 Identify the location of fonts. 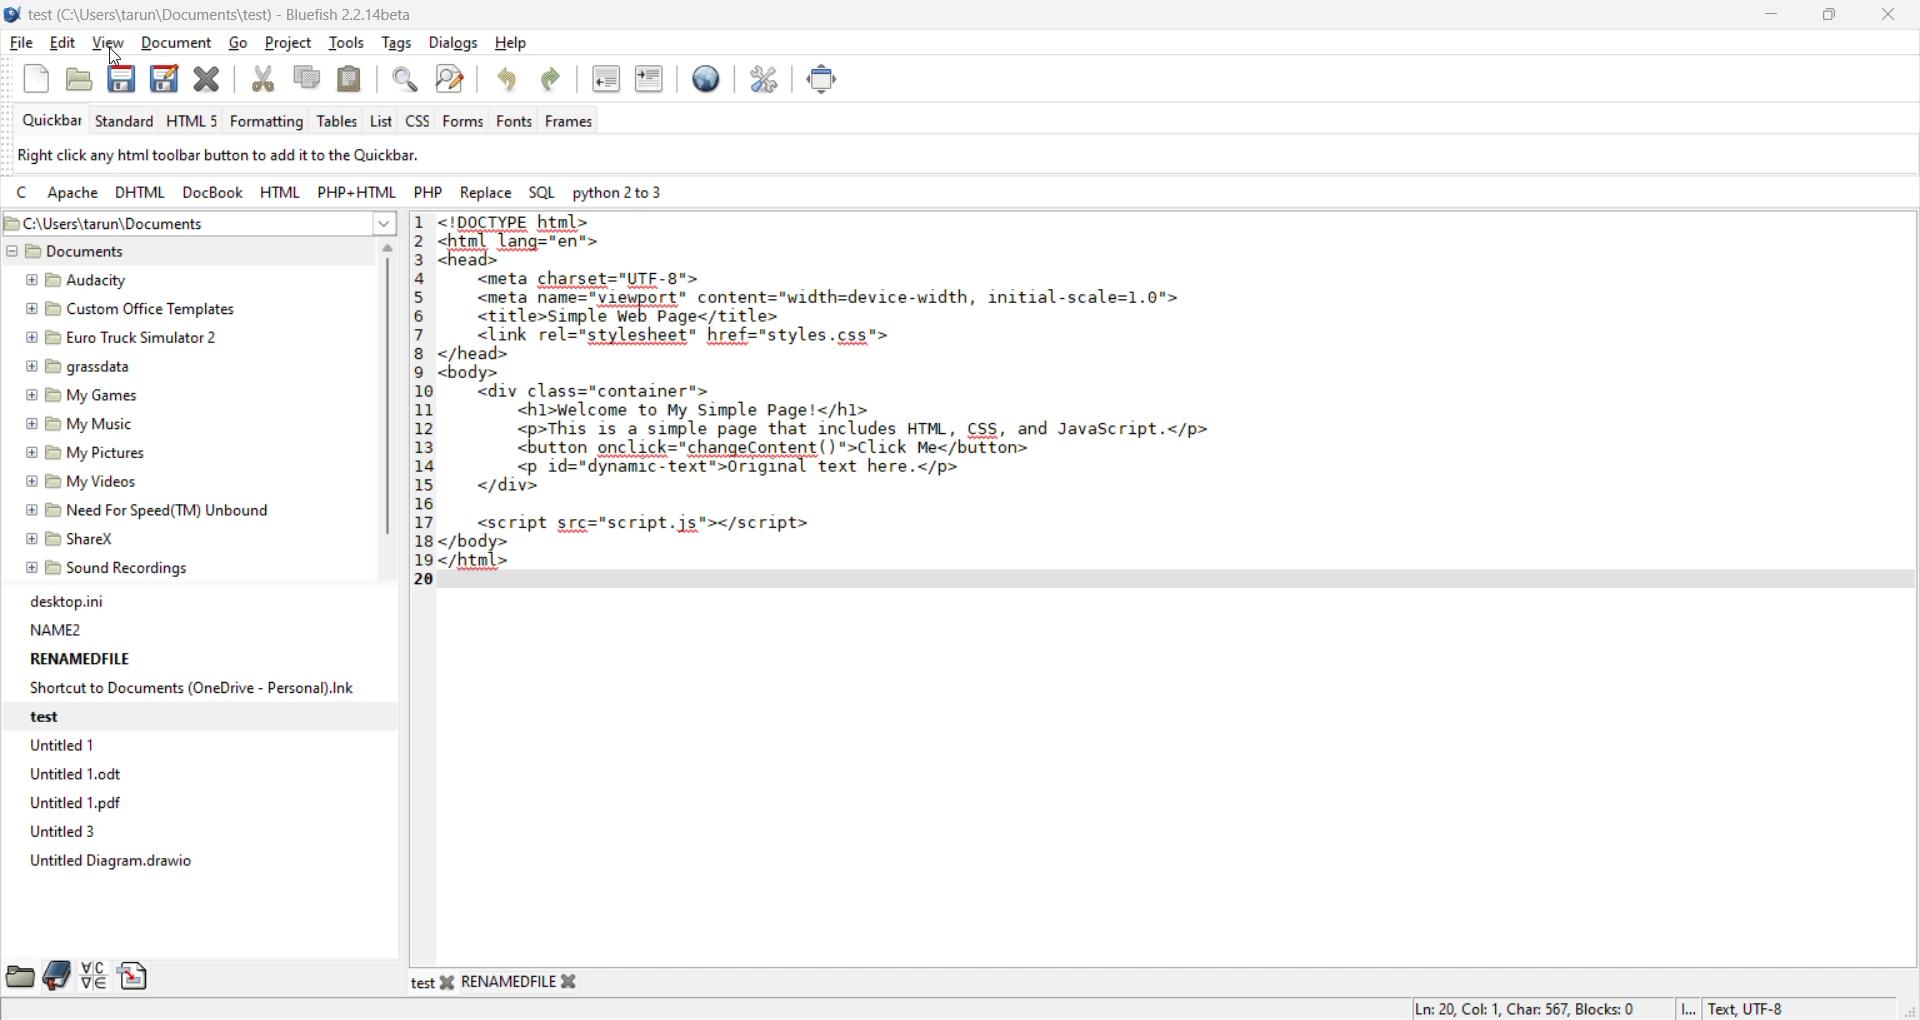
(519, 122).